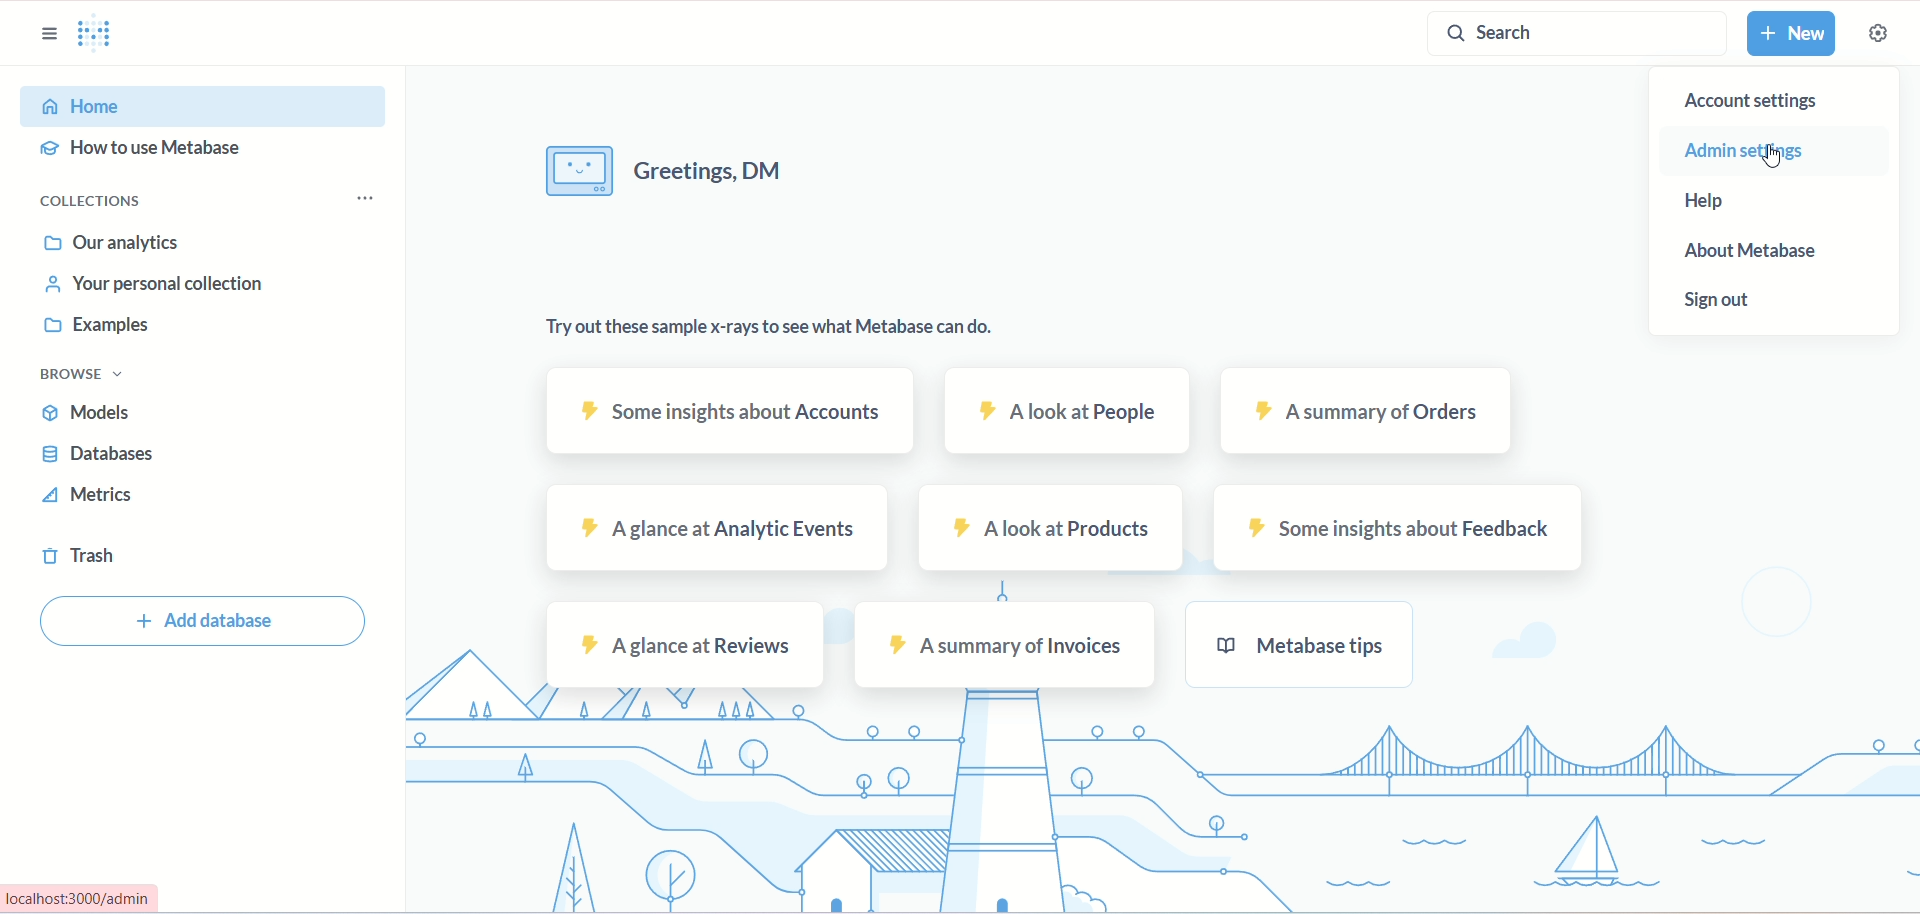  I want to click on add database, so click(206, 625).